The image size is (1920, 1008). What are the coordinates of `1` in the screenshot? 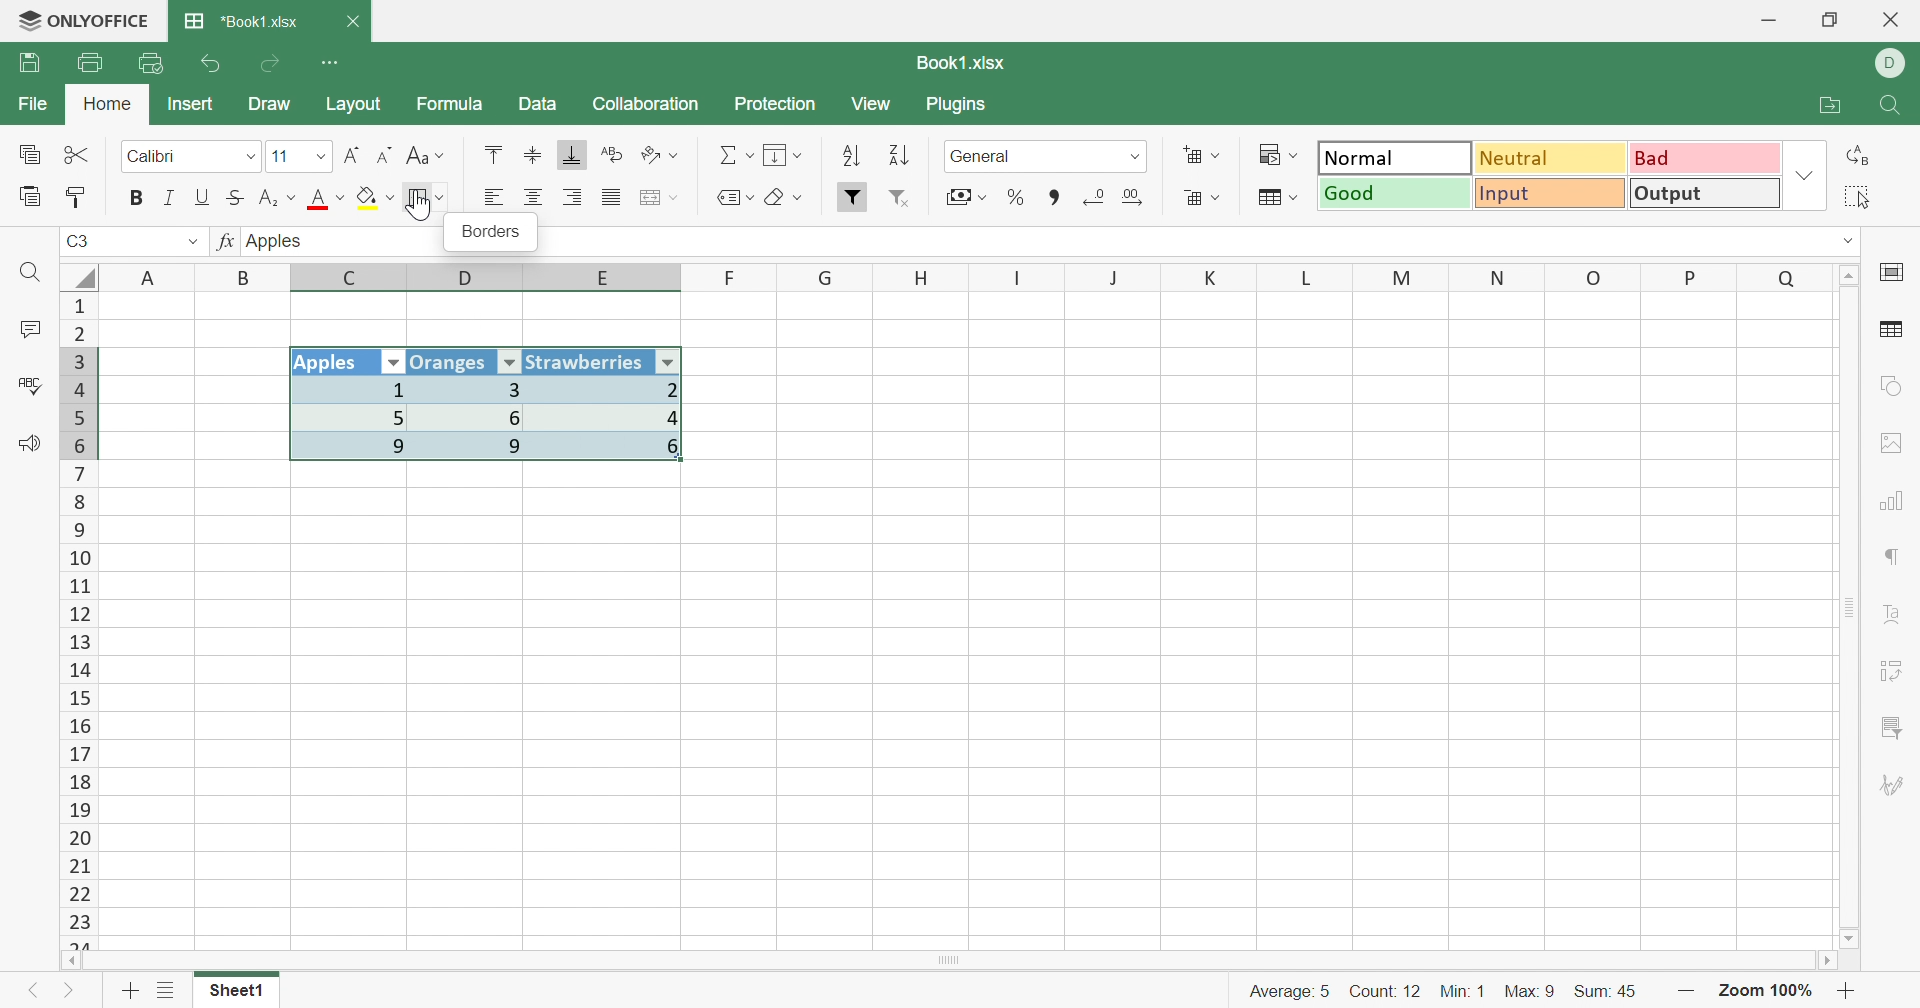 It's located at (347, 390).